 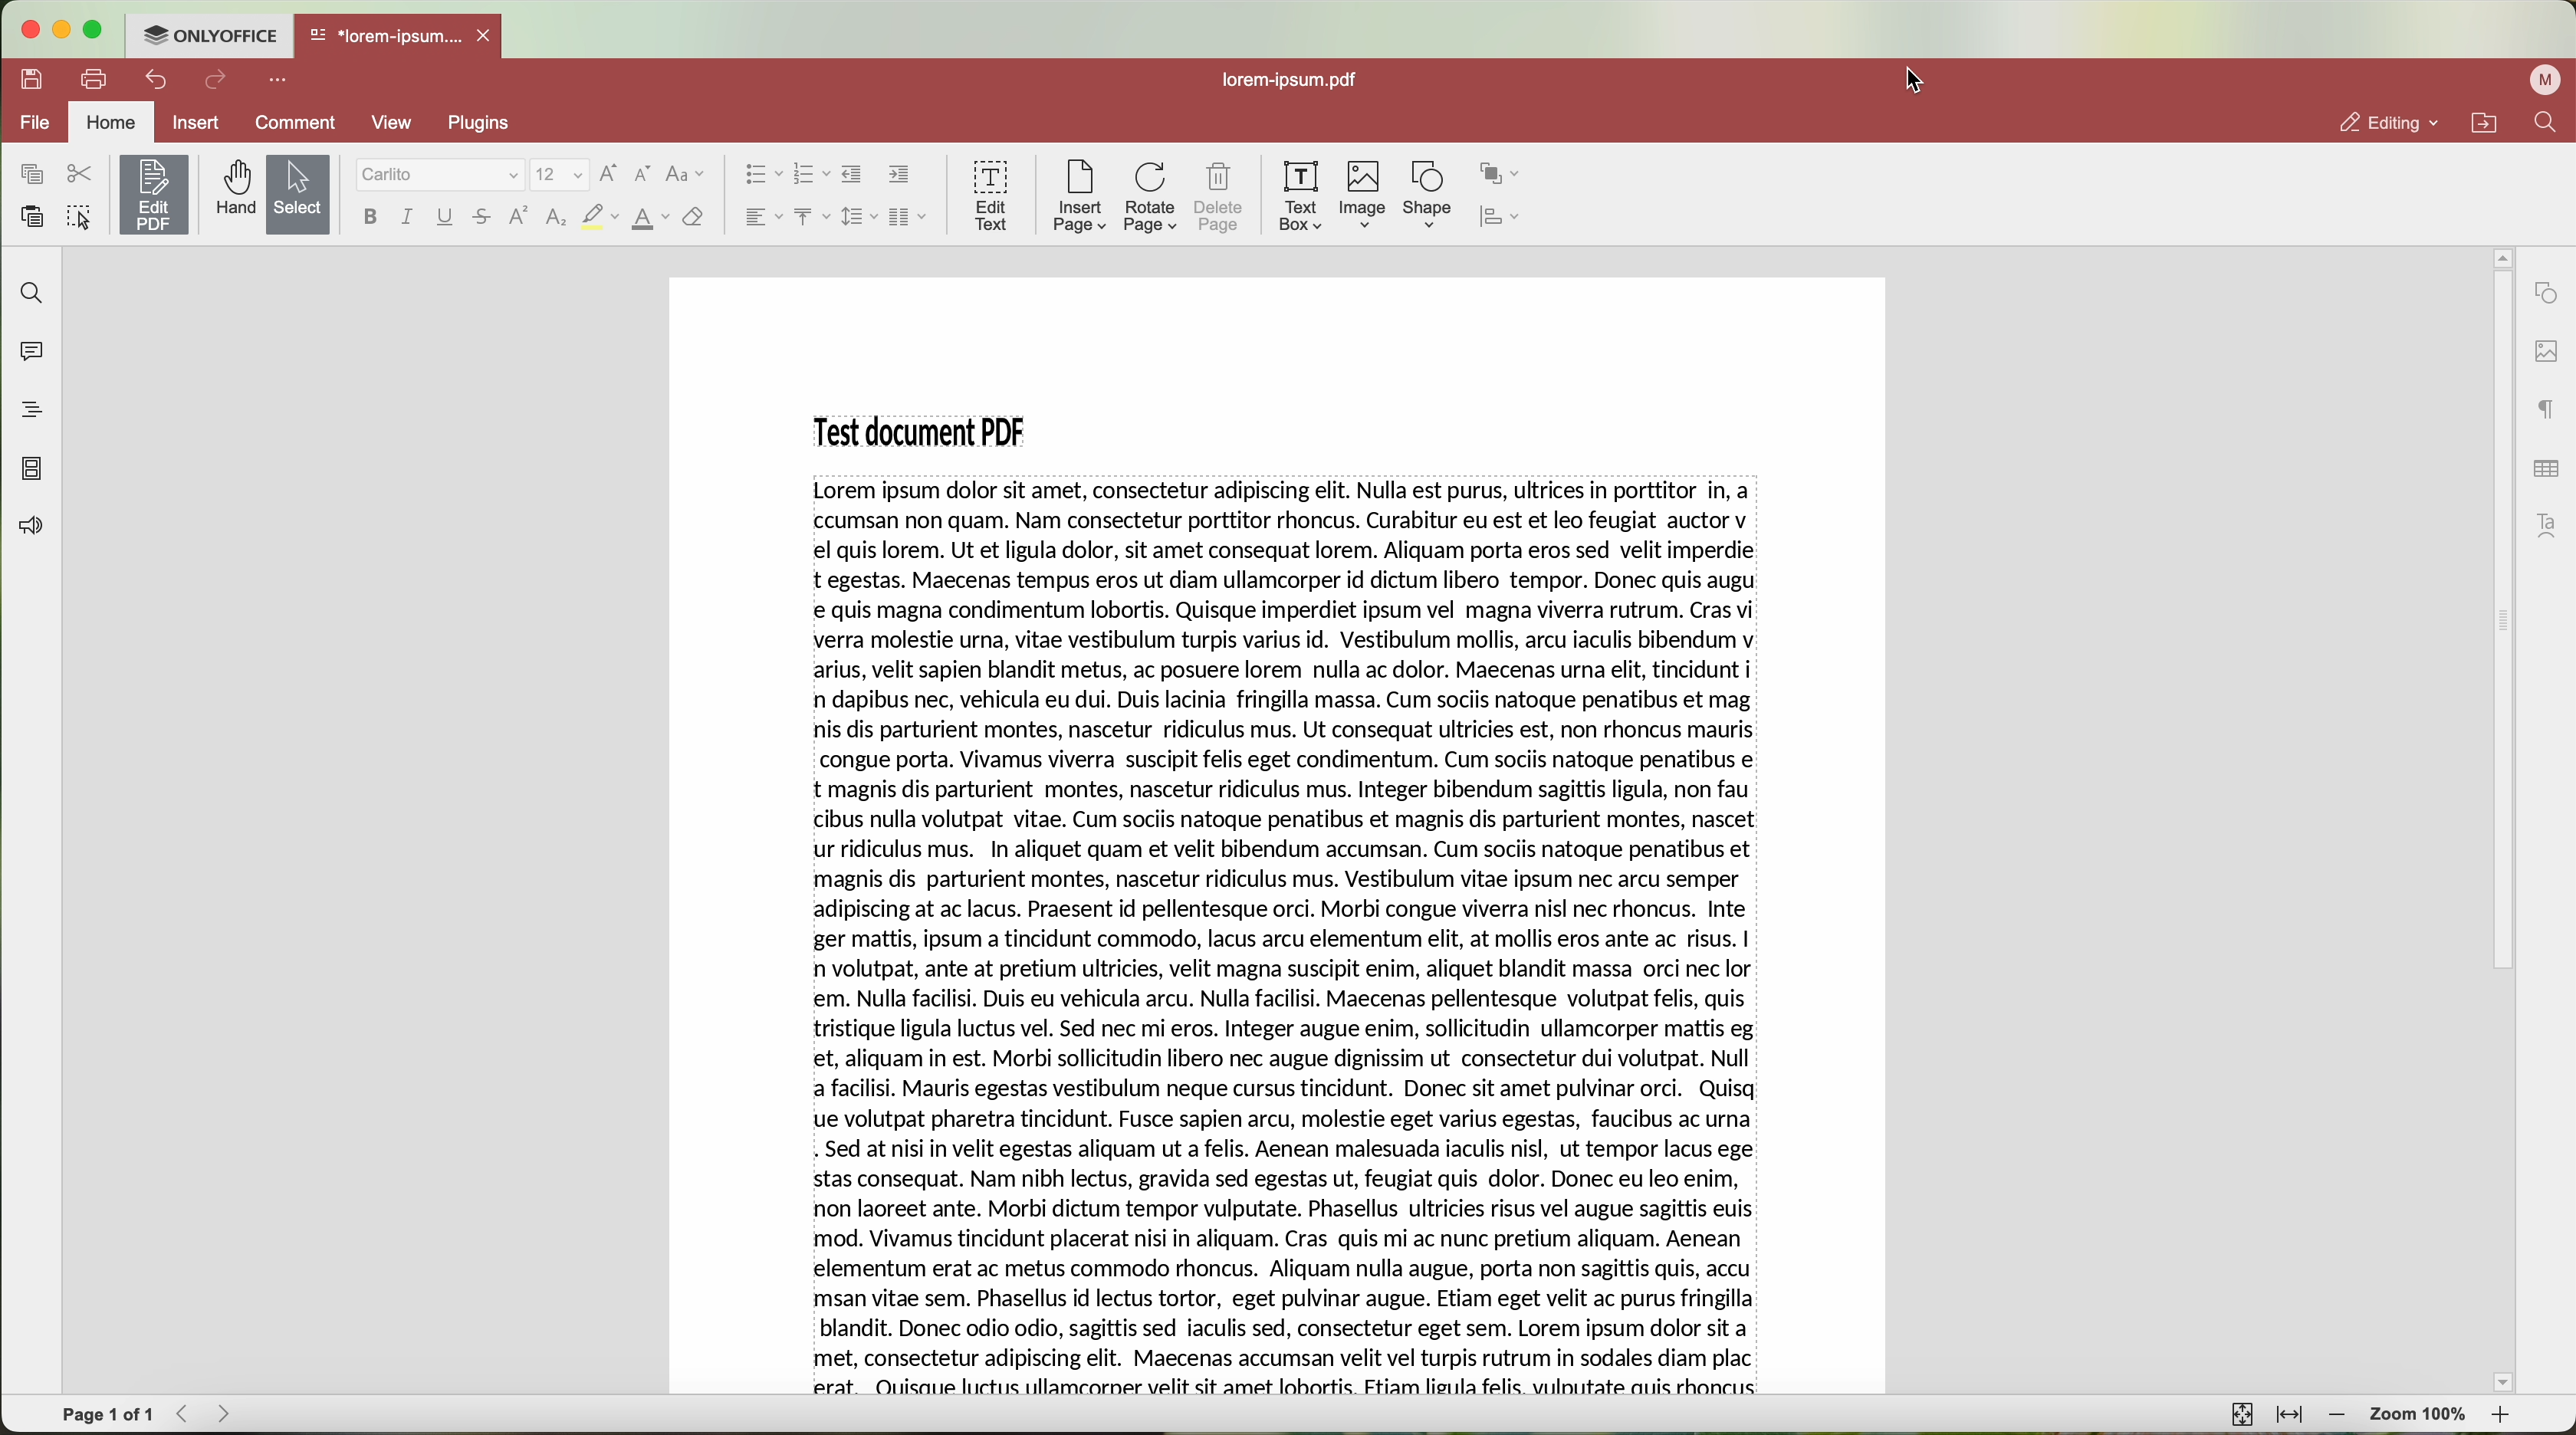 I want to click on customize quick access toolbar, so click(x=279, y=81).